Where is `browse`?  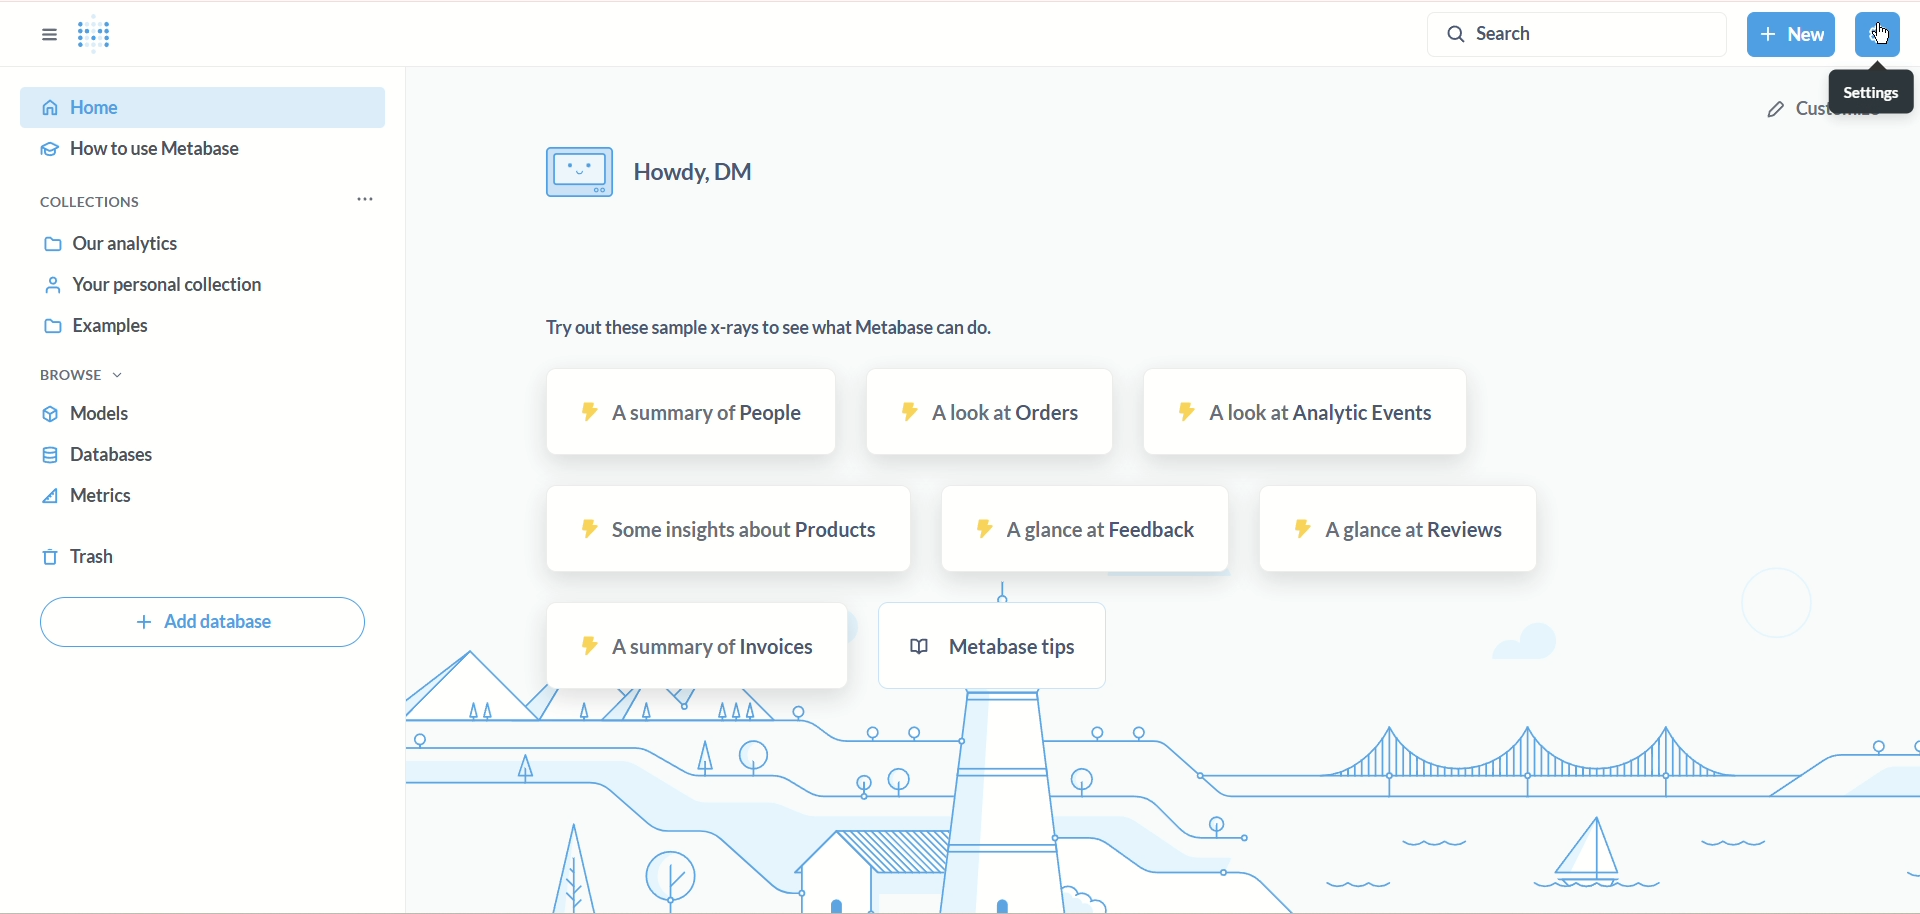
browse is located at coordinates (85, 375).